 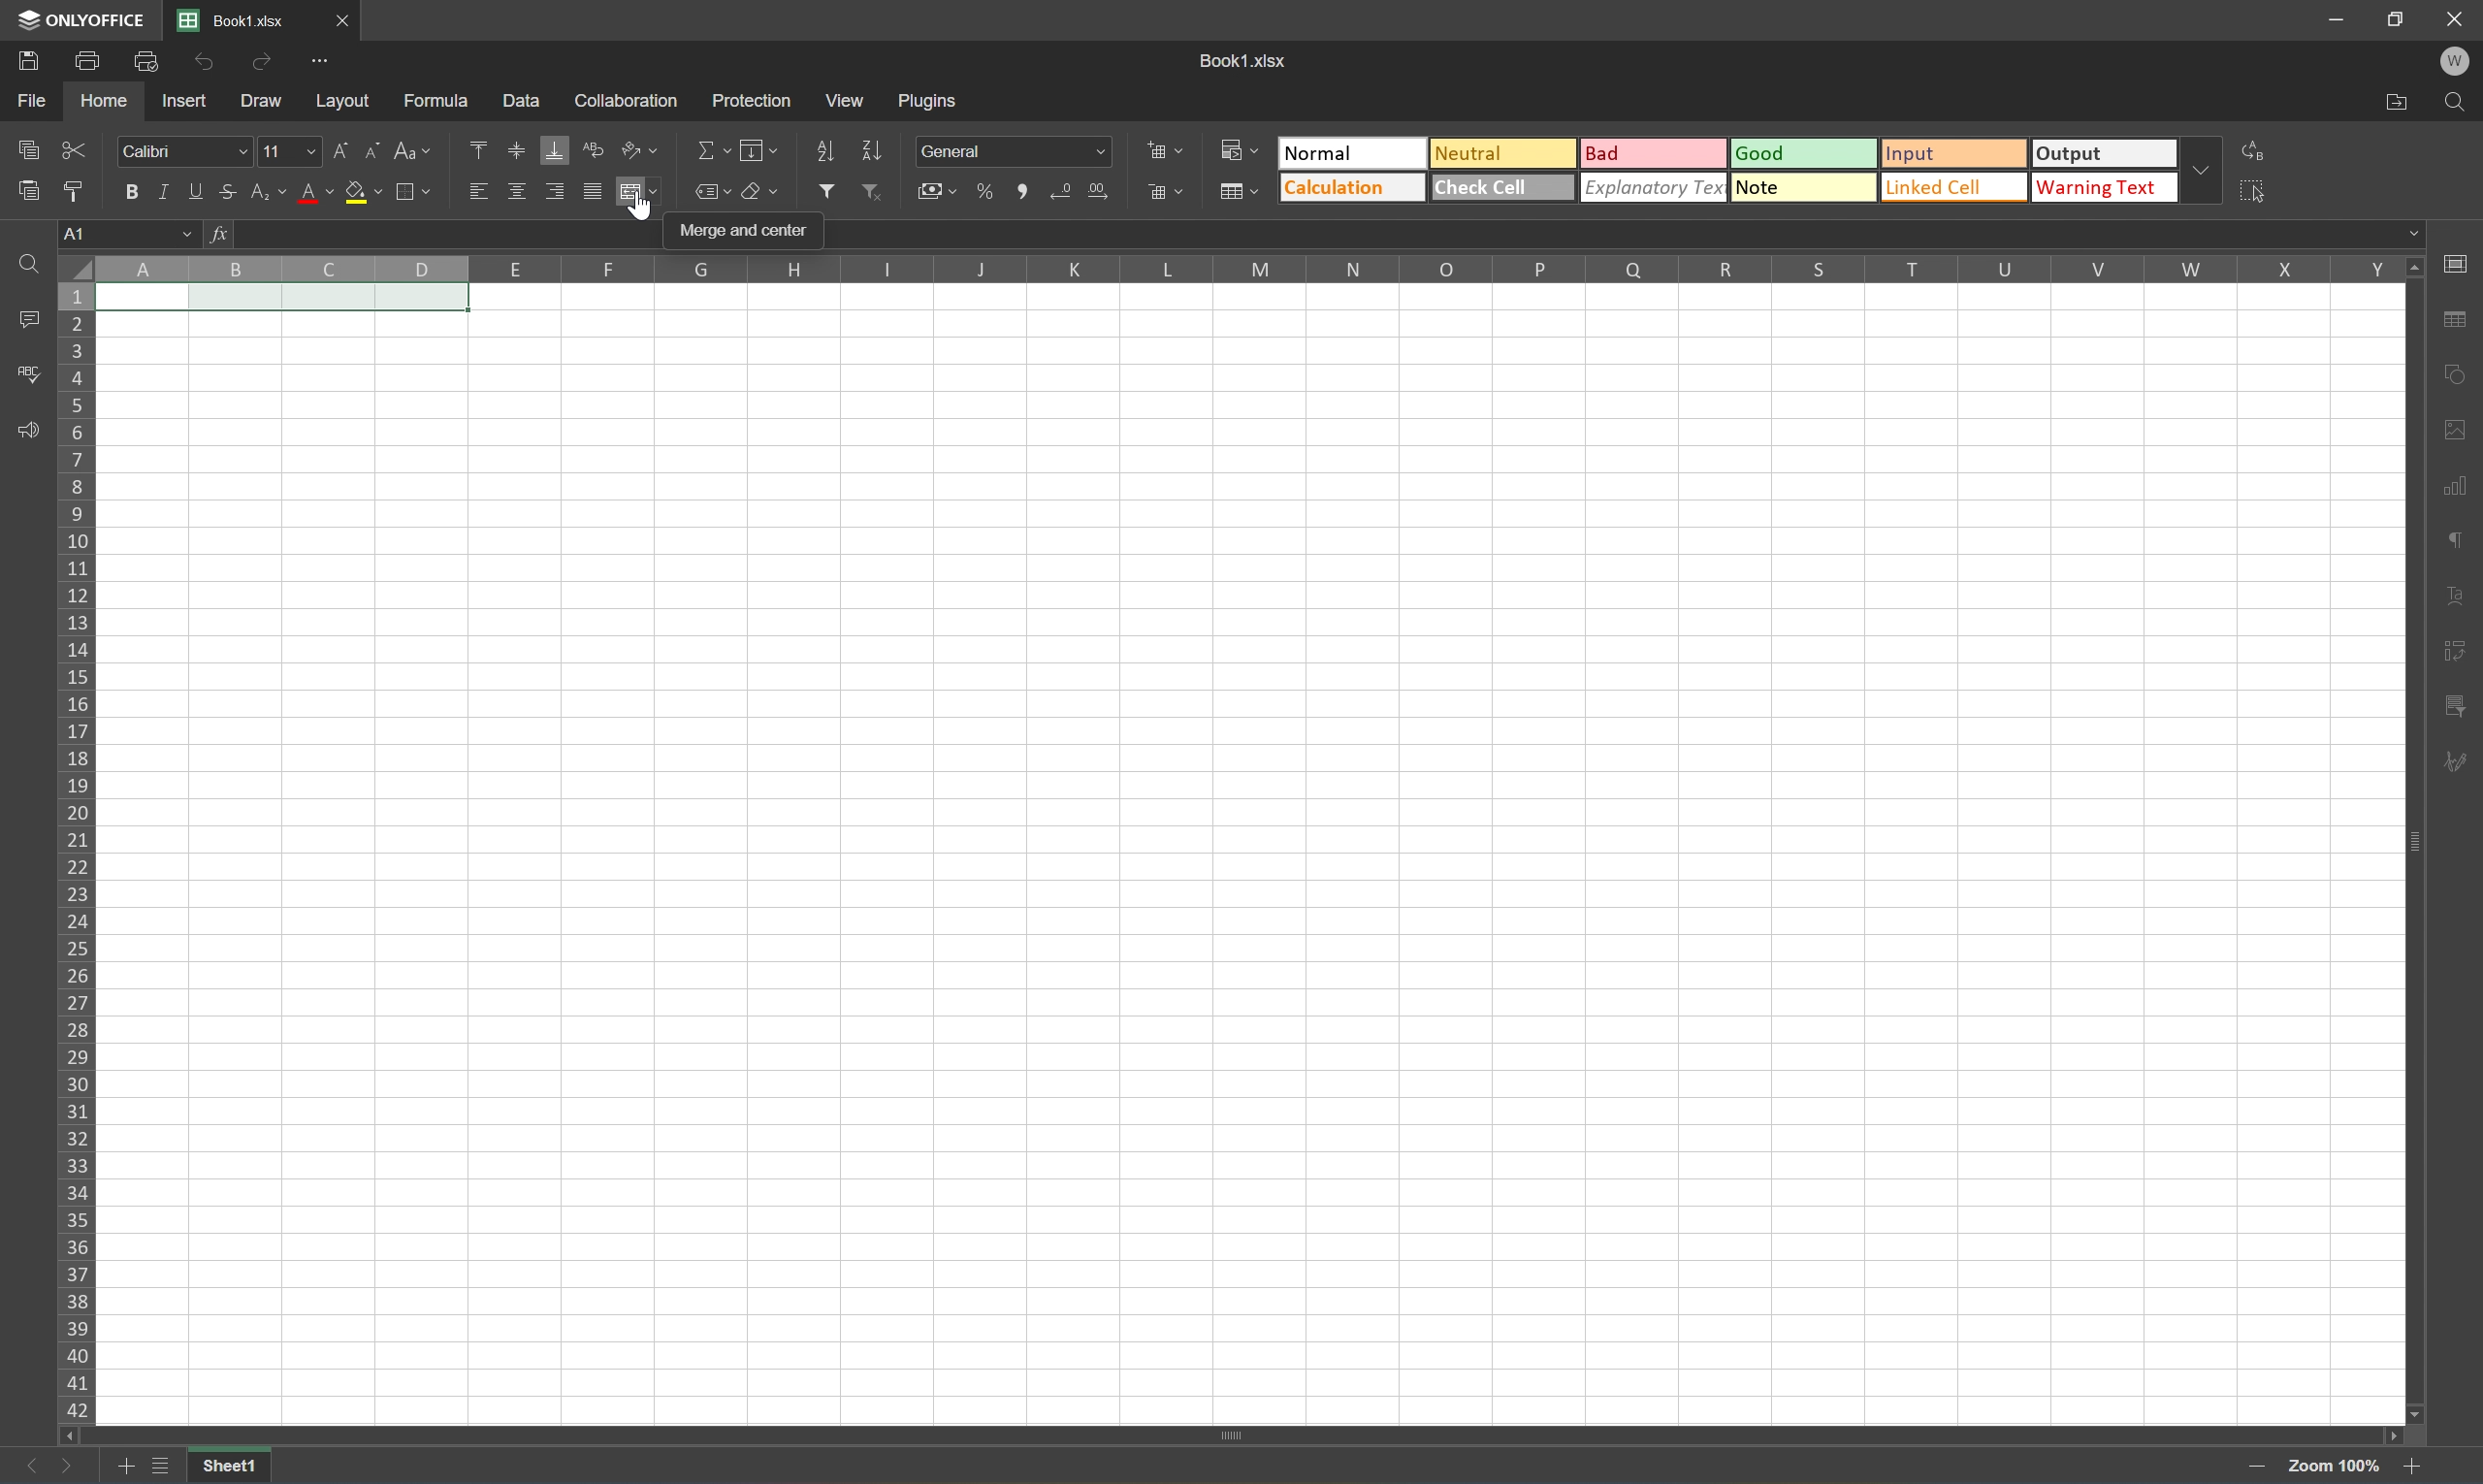 What do you see at coordinates (421, 190) in the screenshot?
I see `Borders` at bounding box center [421, 190].